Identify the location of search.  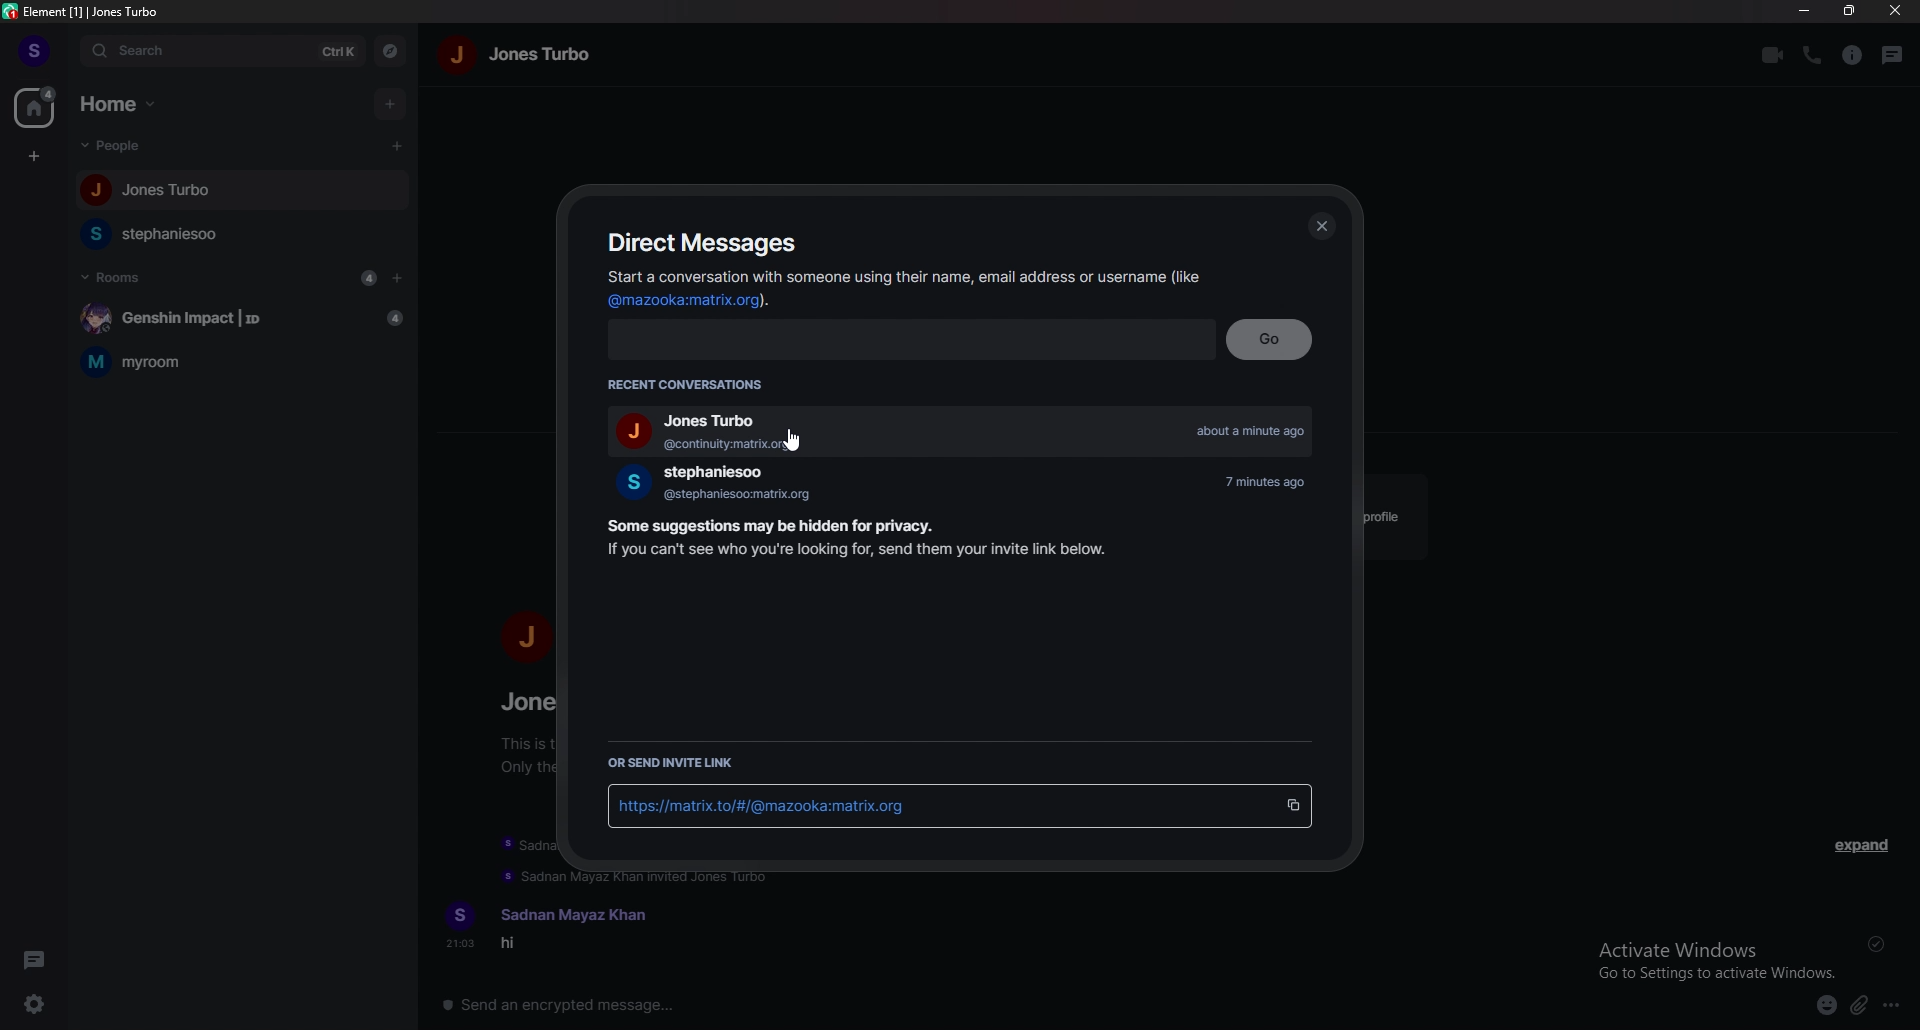
(916, 339).